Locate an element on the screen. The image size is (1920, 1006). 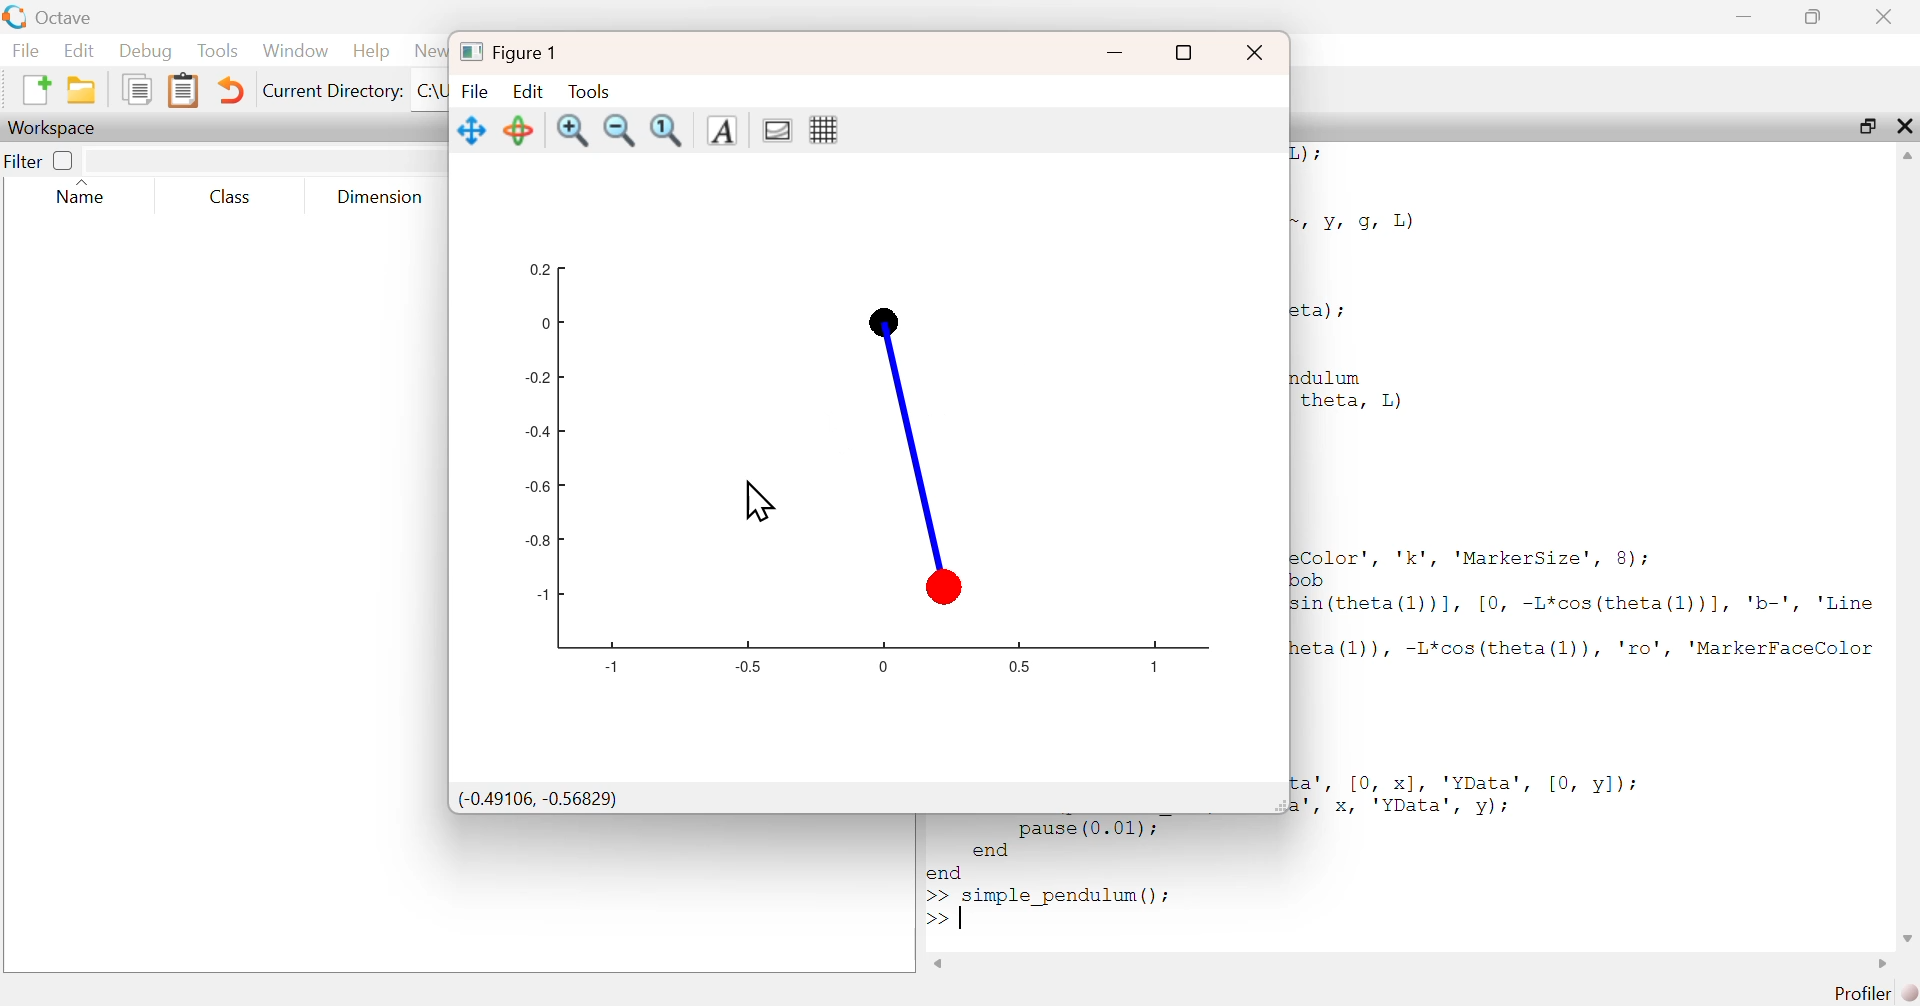
Scroll left is located at coordinates (945, 964).